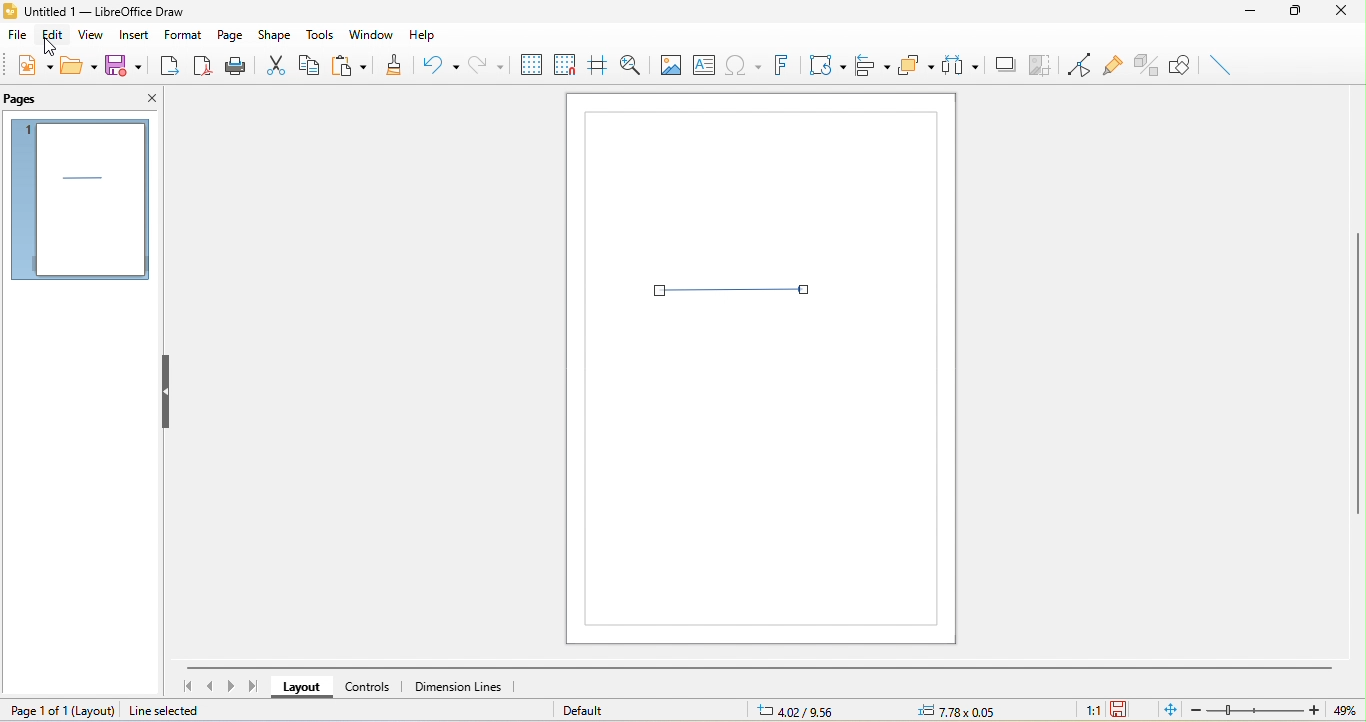  What do you see at coordinates (178, 711) in the screenshot?
I see `line selected` at bounding box center [178, 711].